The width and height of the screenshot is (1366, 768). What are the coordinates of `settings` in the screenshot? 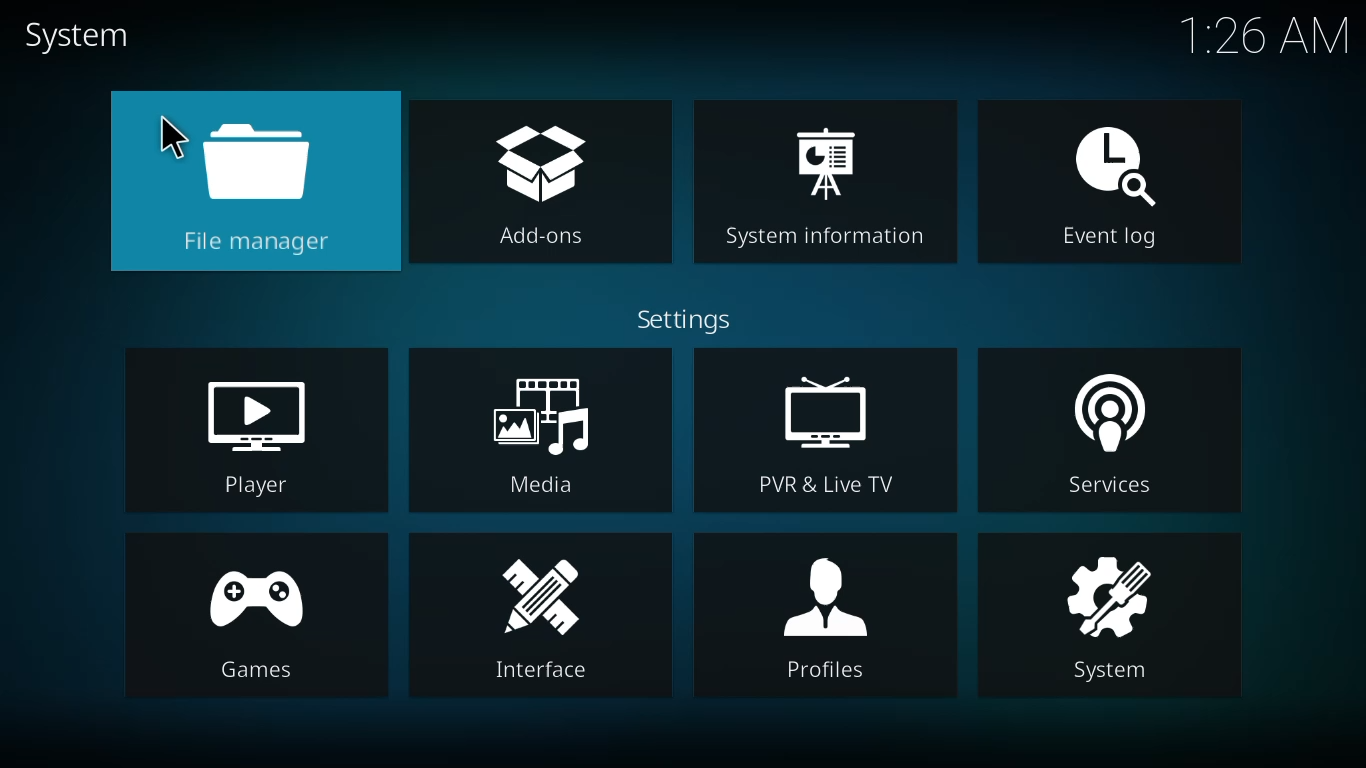 It's located at (683, 320).